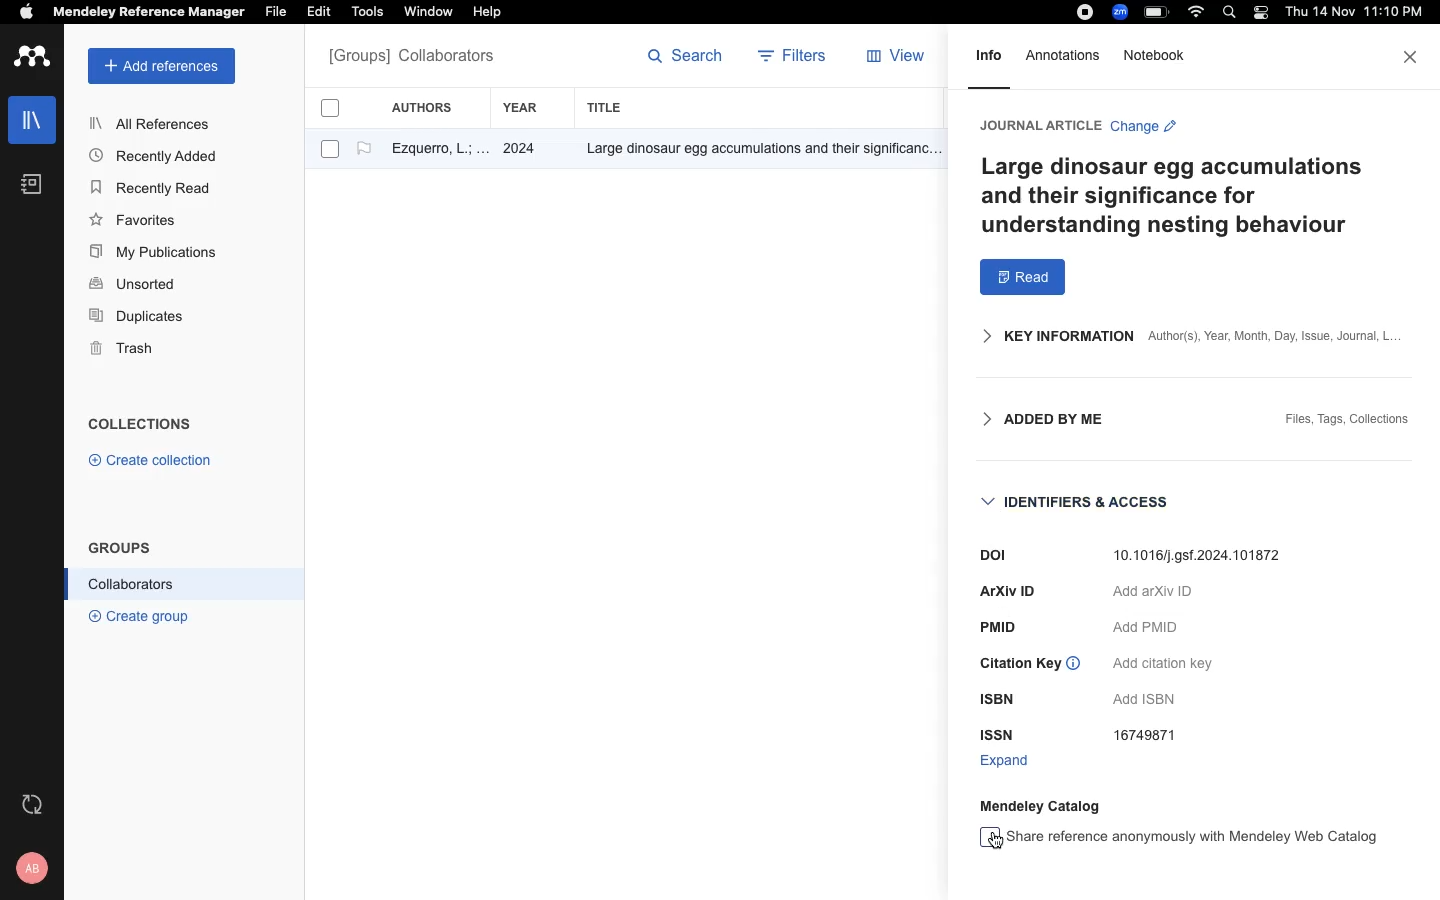 The image size is (1440, 900). What do you see at coordinates (1348, 421) in the screenshot?
I see `Files, Tags, Collections` at bounding box center [1348, 421].